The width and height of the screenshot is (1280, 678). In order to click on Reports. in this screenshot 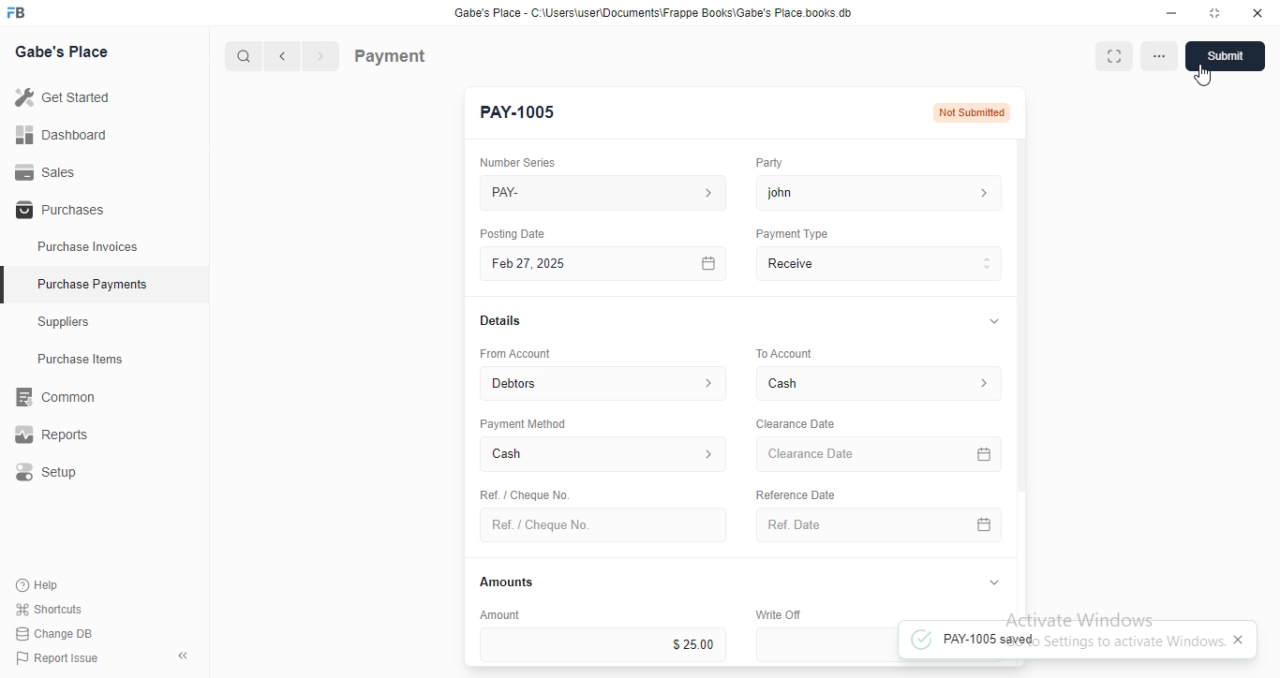, I will do `click(59, 435)`.